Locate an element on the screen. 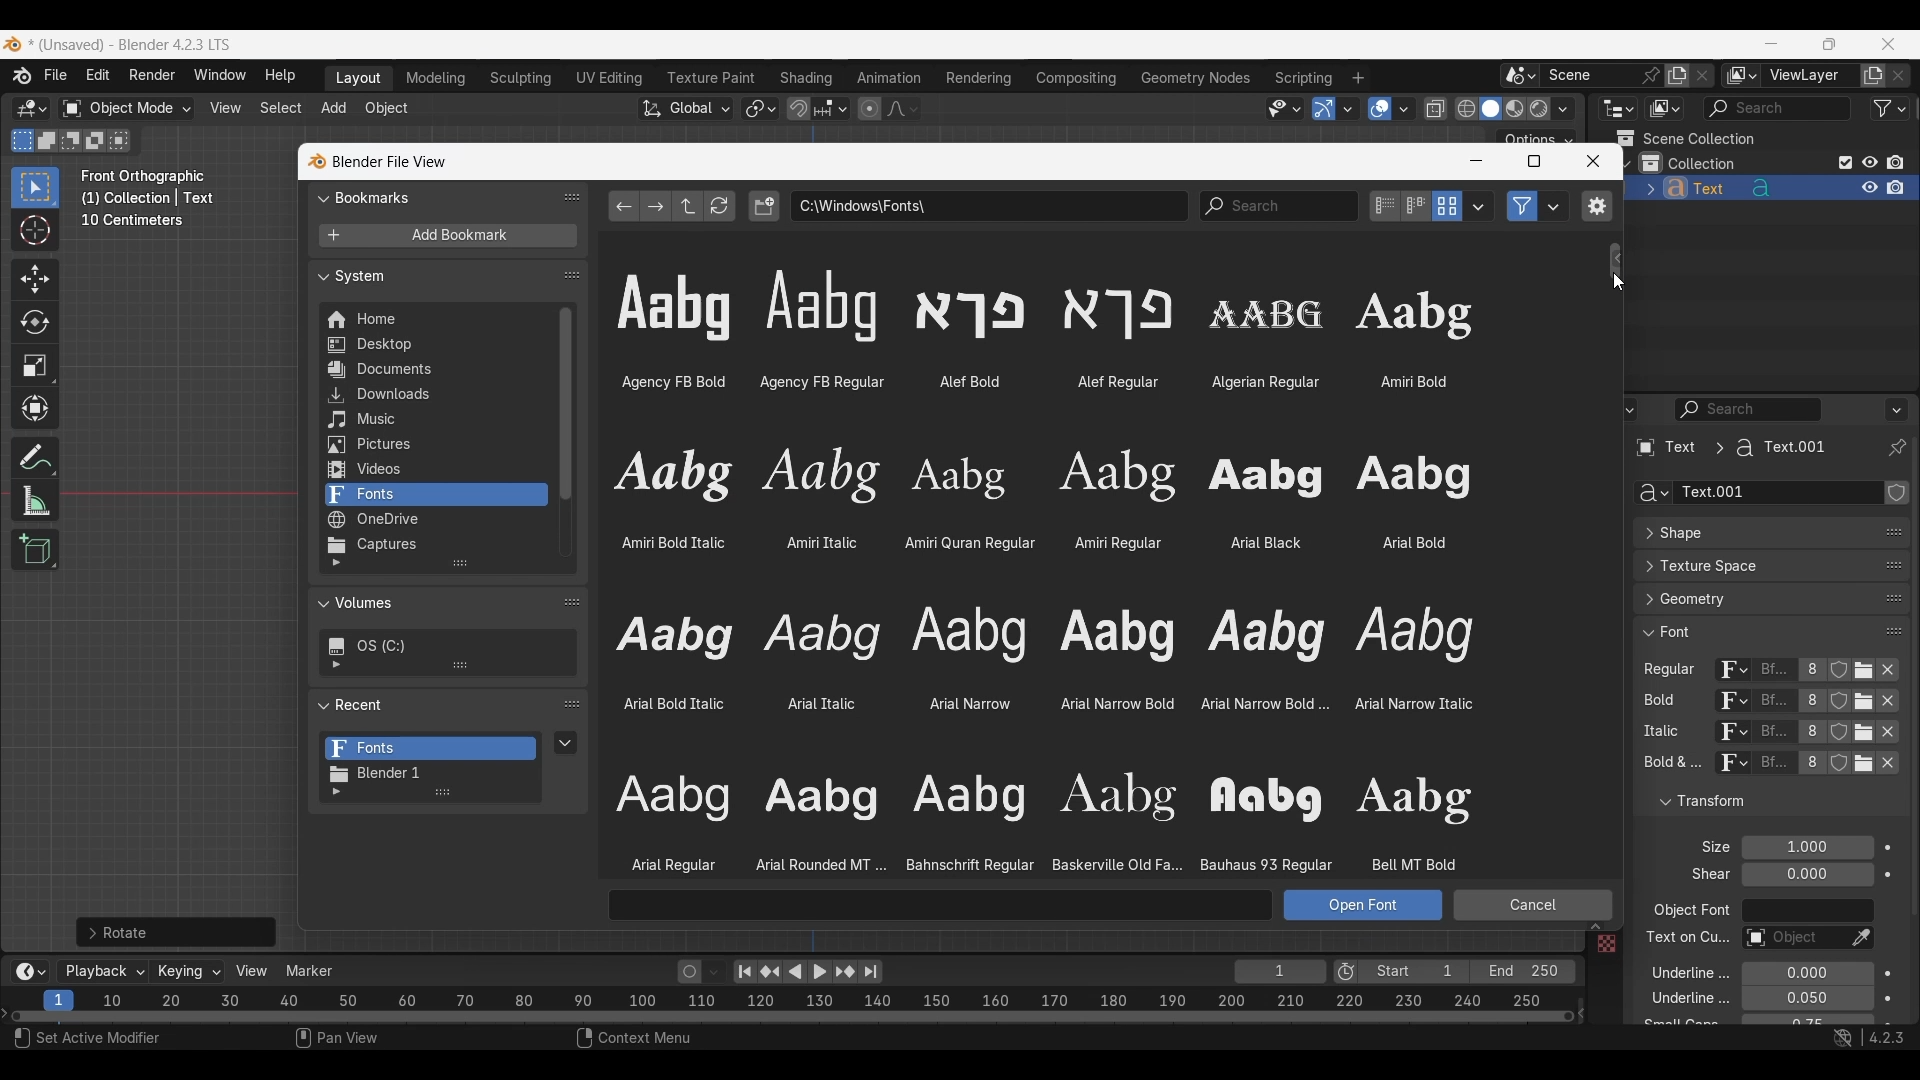 The height and width of the screenshot is (1080, 1920). Show filtering options is located at coordinates (336, 792).